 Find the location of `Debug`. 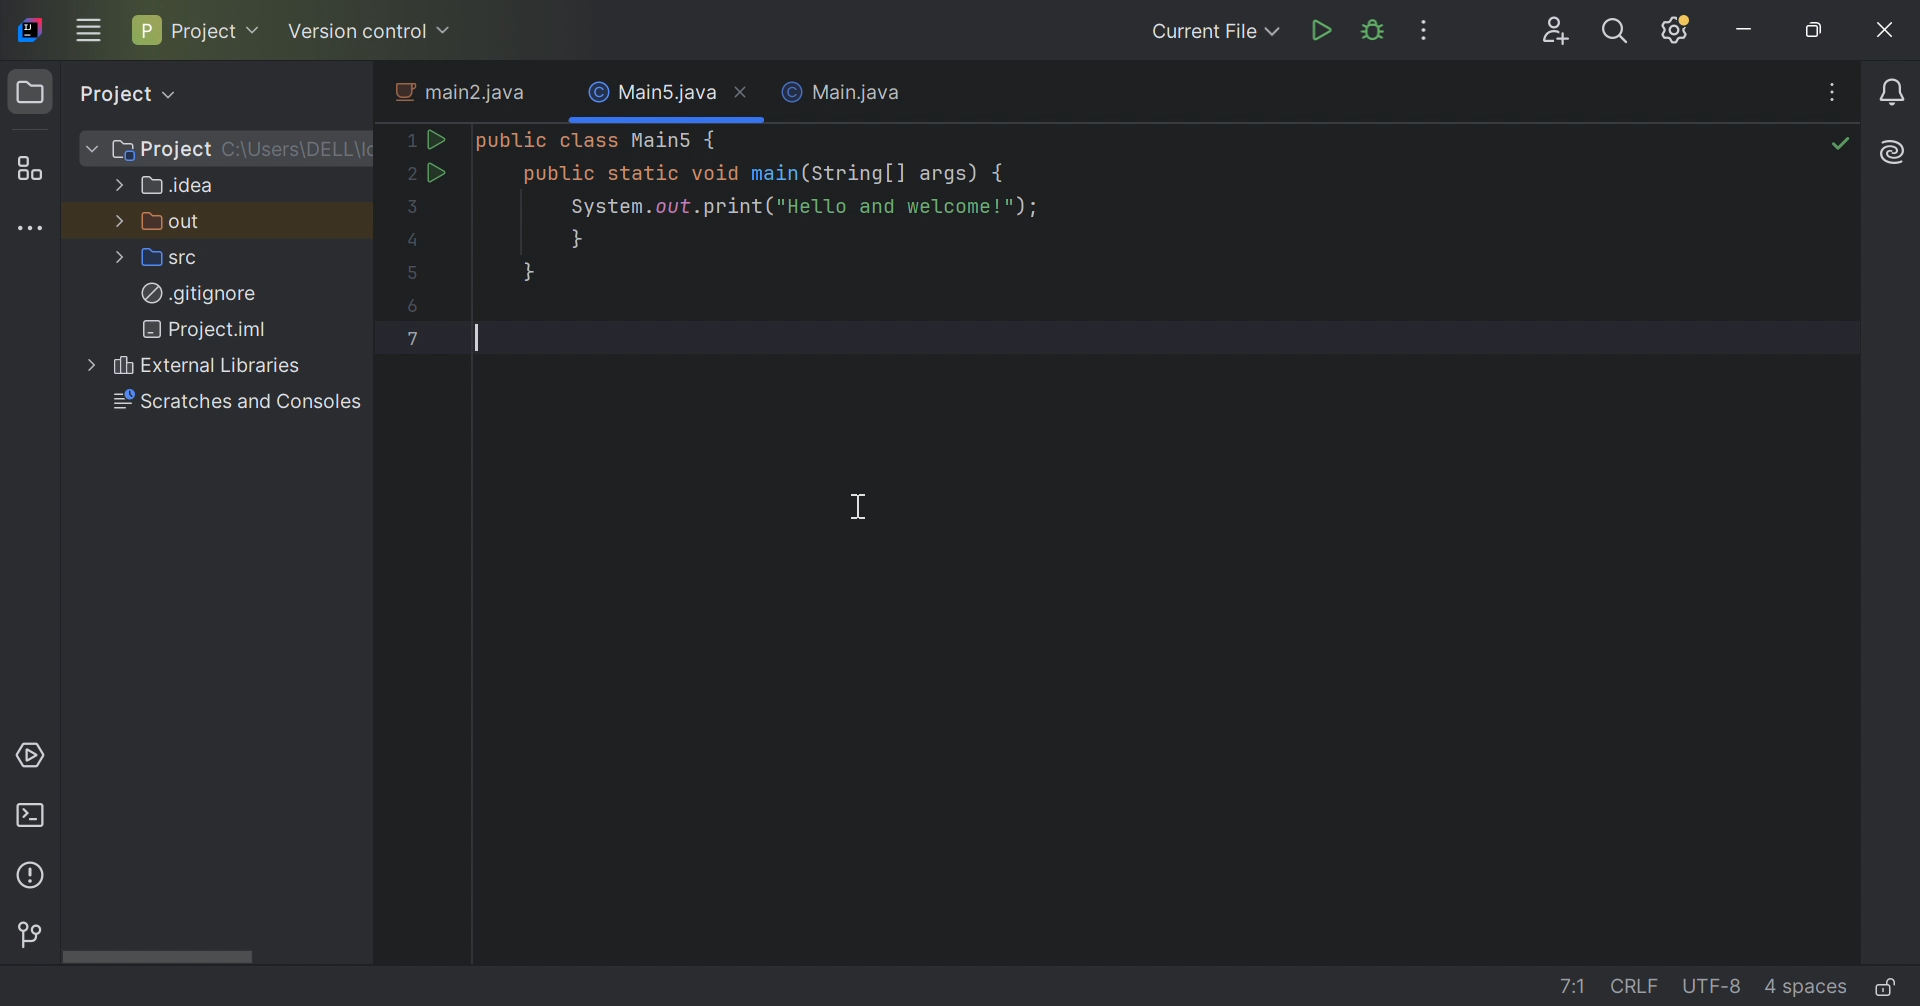

Debug is located at coordinates (1371, 31).